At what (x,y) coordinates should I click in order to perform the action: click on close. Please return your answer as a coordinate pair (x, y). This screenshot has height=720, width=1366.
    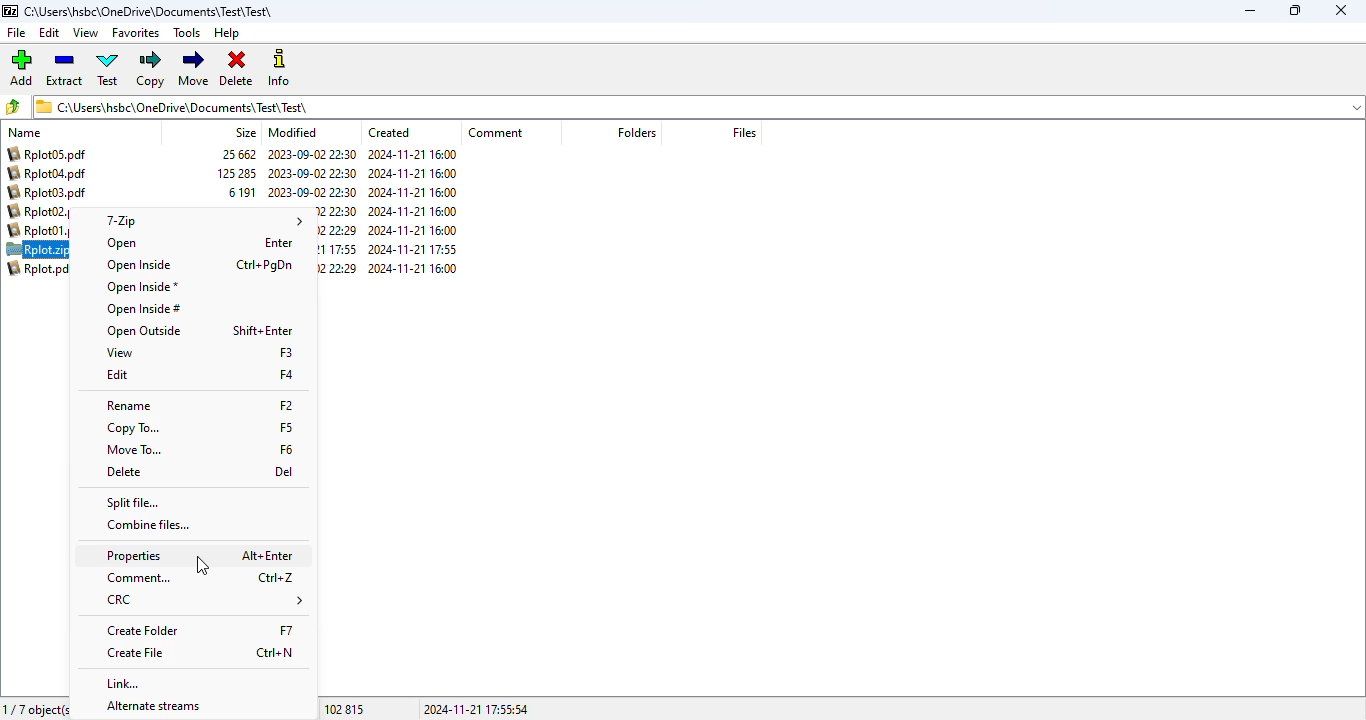
    Looking at the image, I should click on (1341, 11).